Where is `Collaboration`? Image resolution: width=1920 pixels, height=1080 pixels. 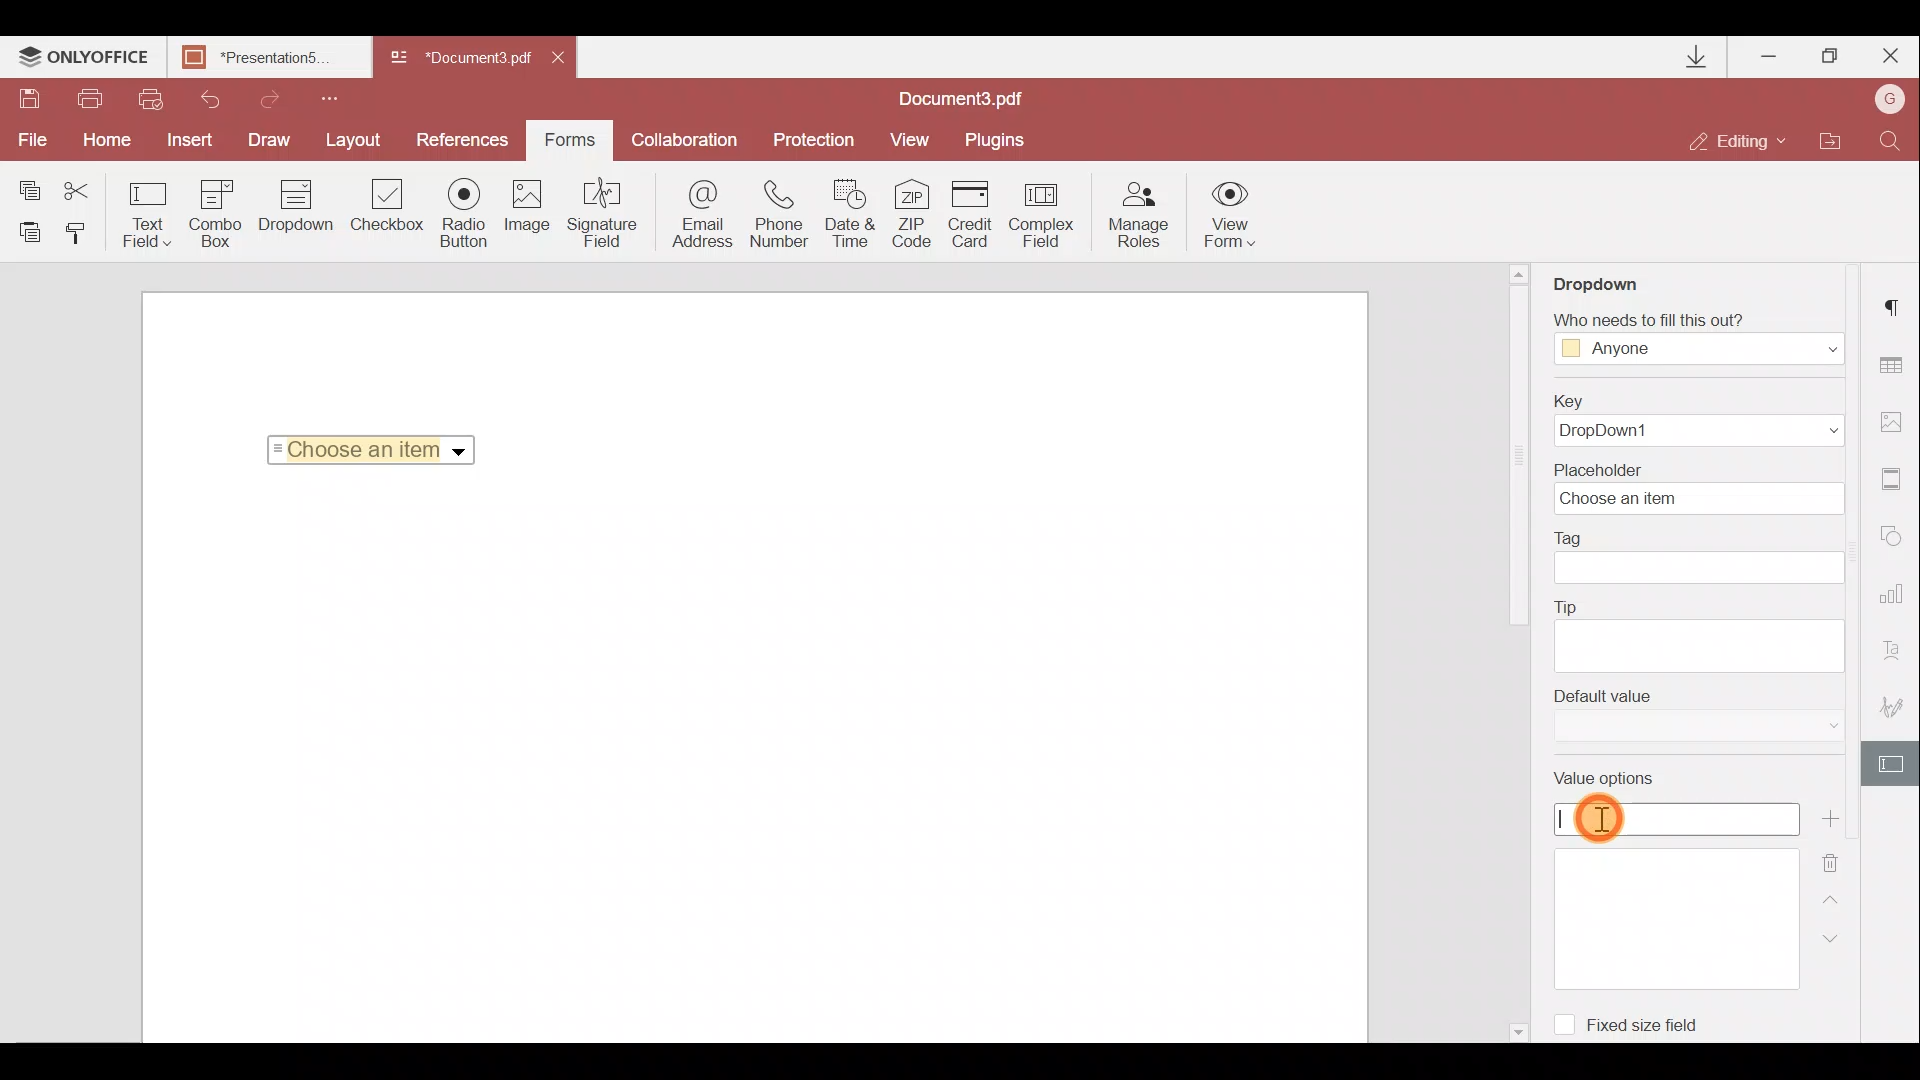
Collaboration is located at coordinates (683, 140).